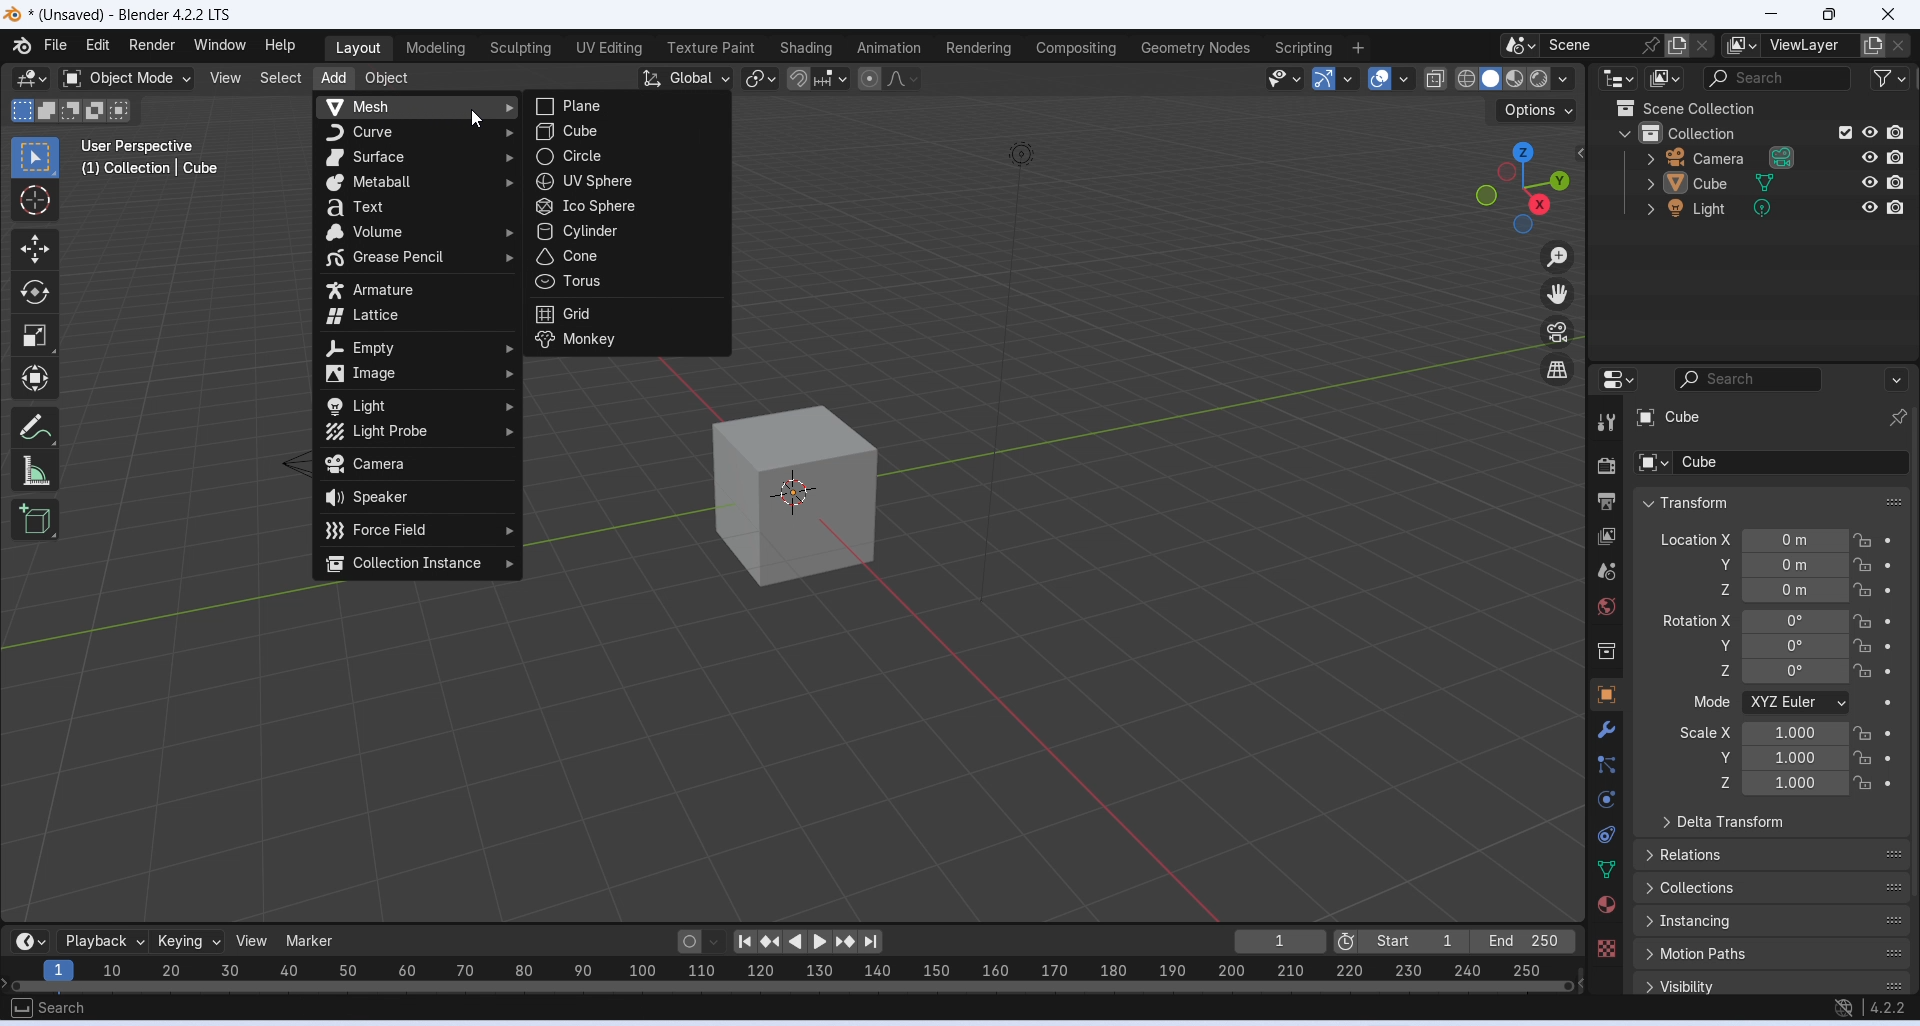  I want to click on marker, so click(312, 940).